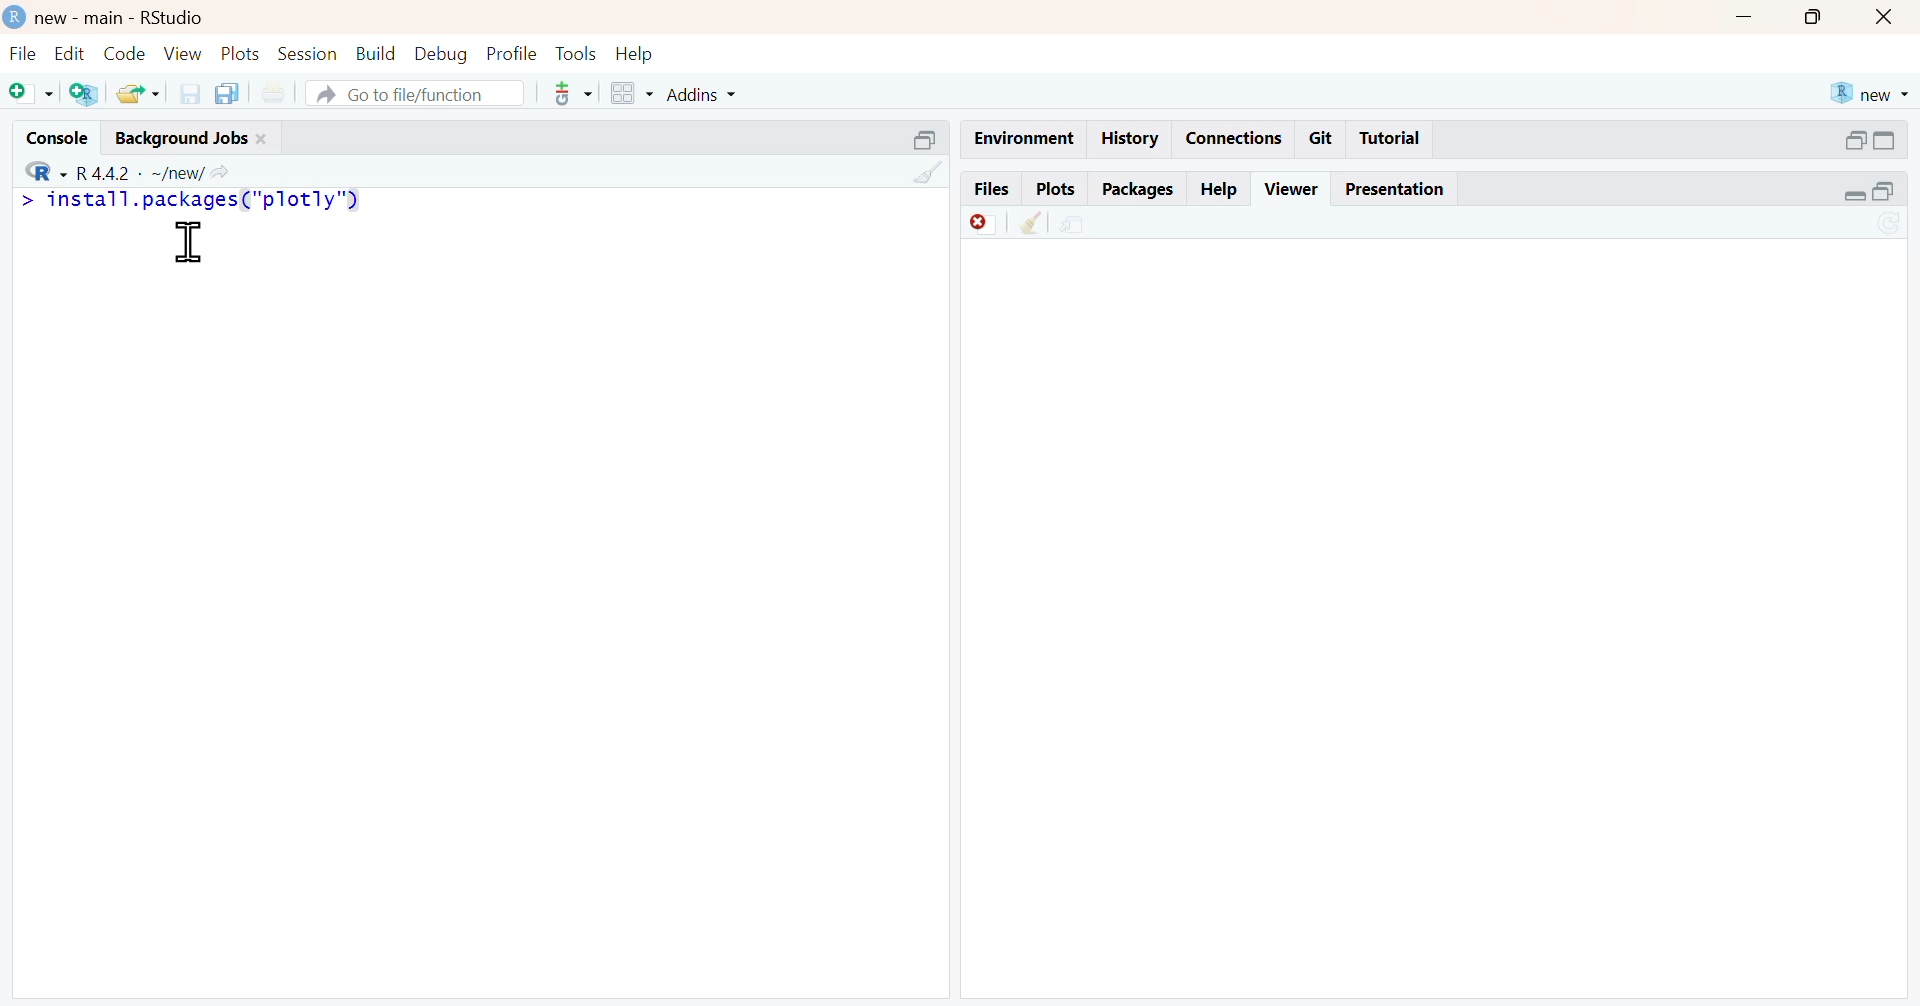 This screenshot has width=1920, height=1006. I want to click on maximize, so click(1897, 140).